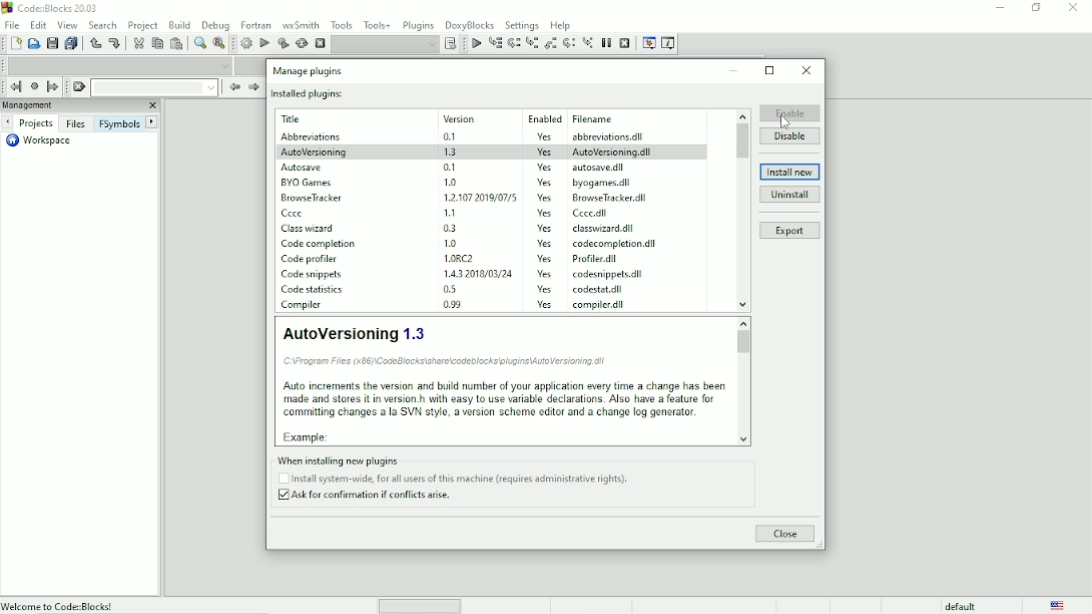  What do you see at coordinates (616, 137) in the screenshot?
I see `file` at bounding box center [616, 137].